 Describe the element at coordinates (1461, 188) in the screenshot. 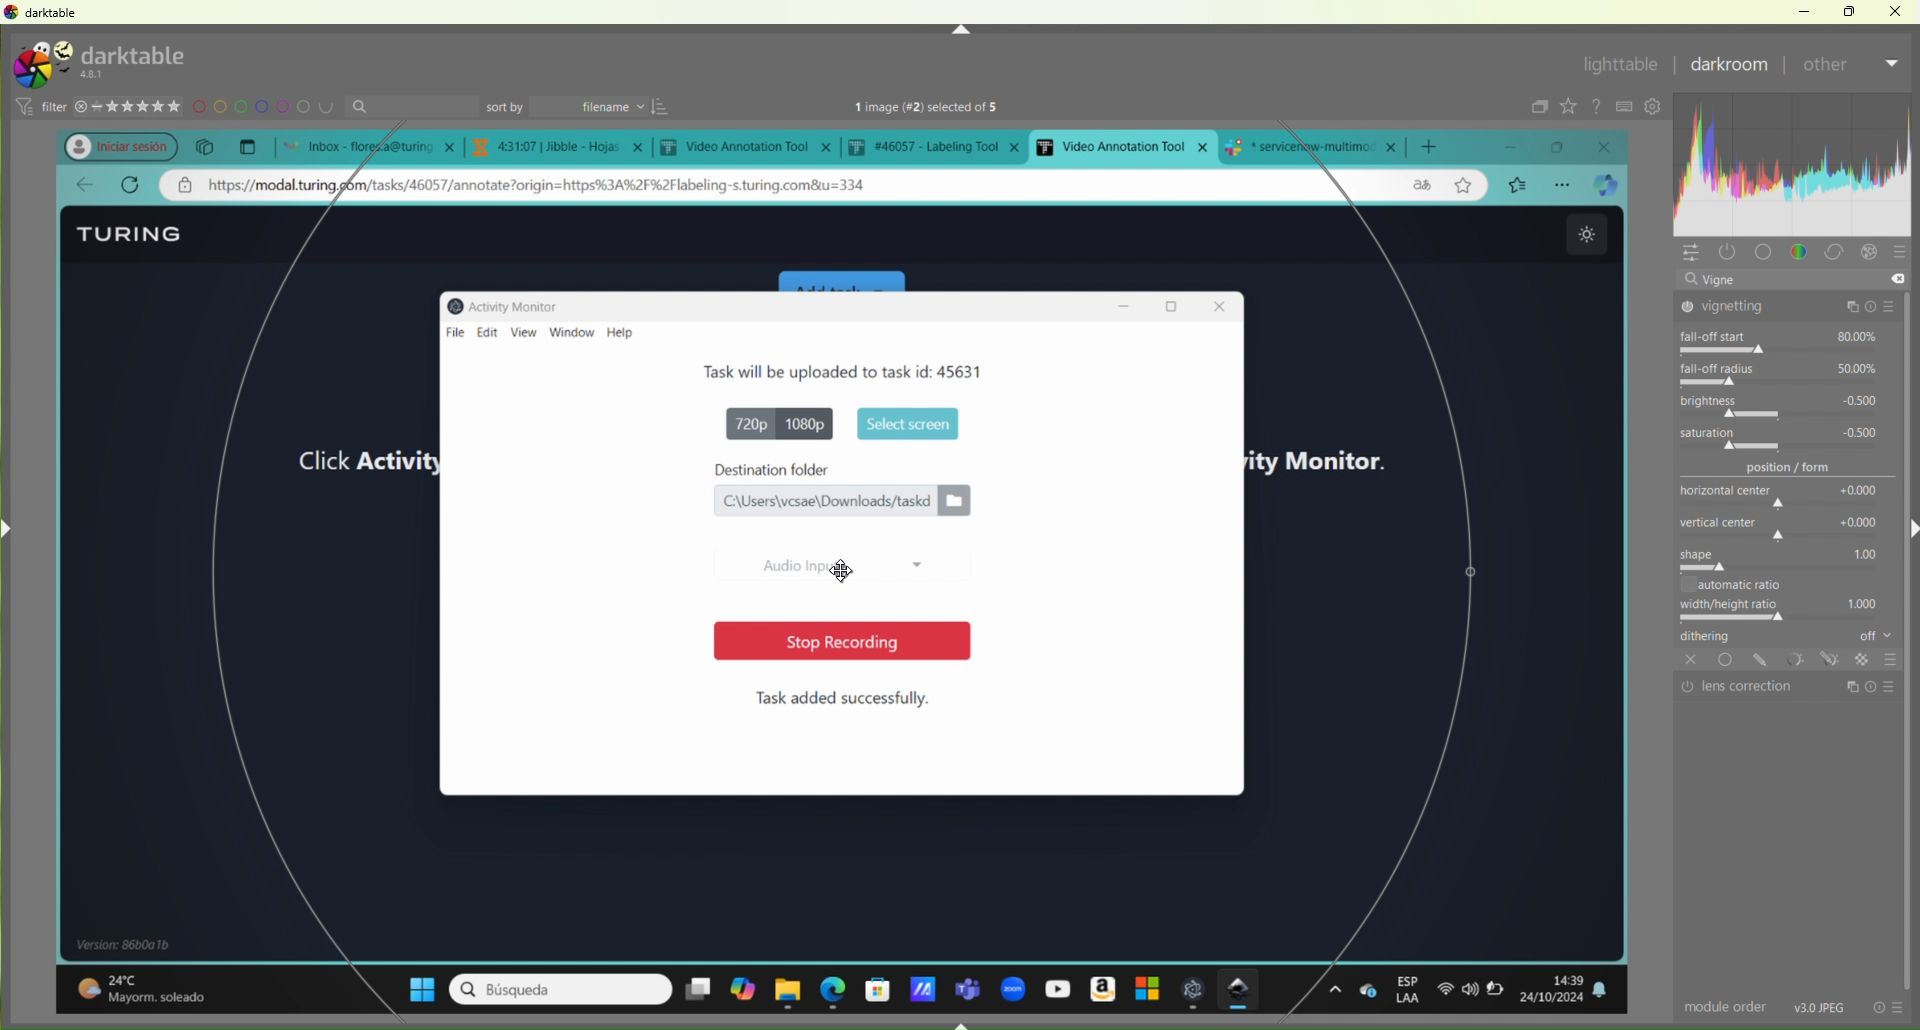

I see `star page` at that location.